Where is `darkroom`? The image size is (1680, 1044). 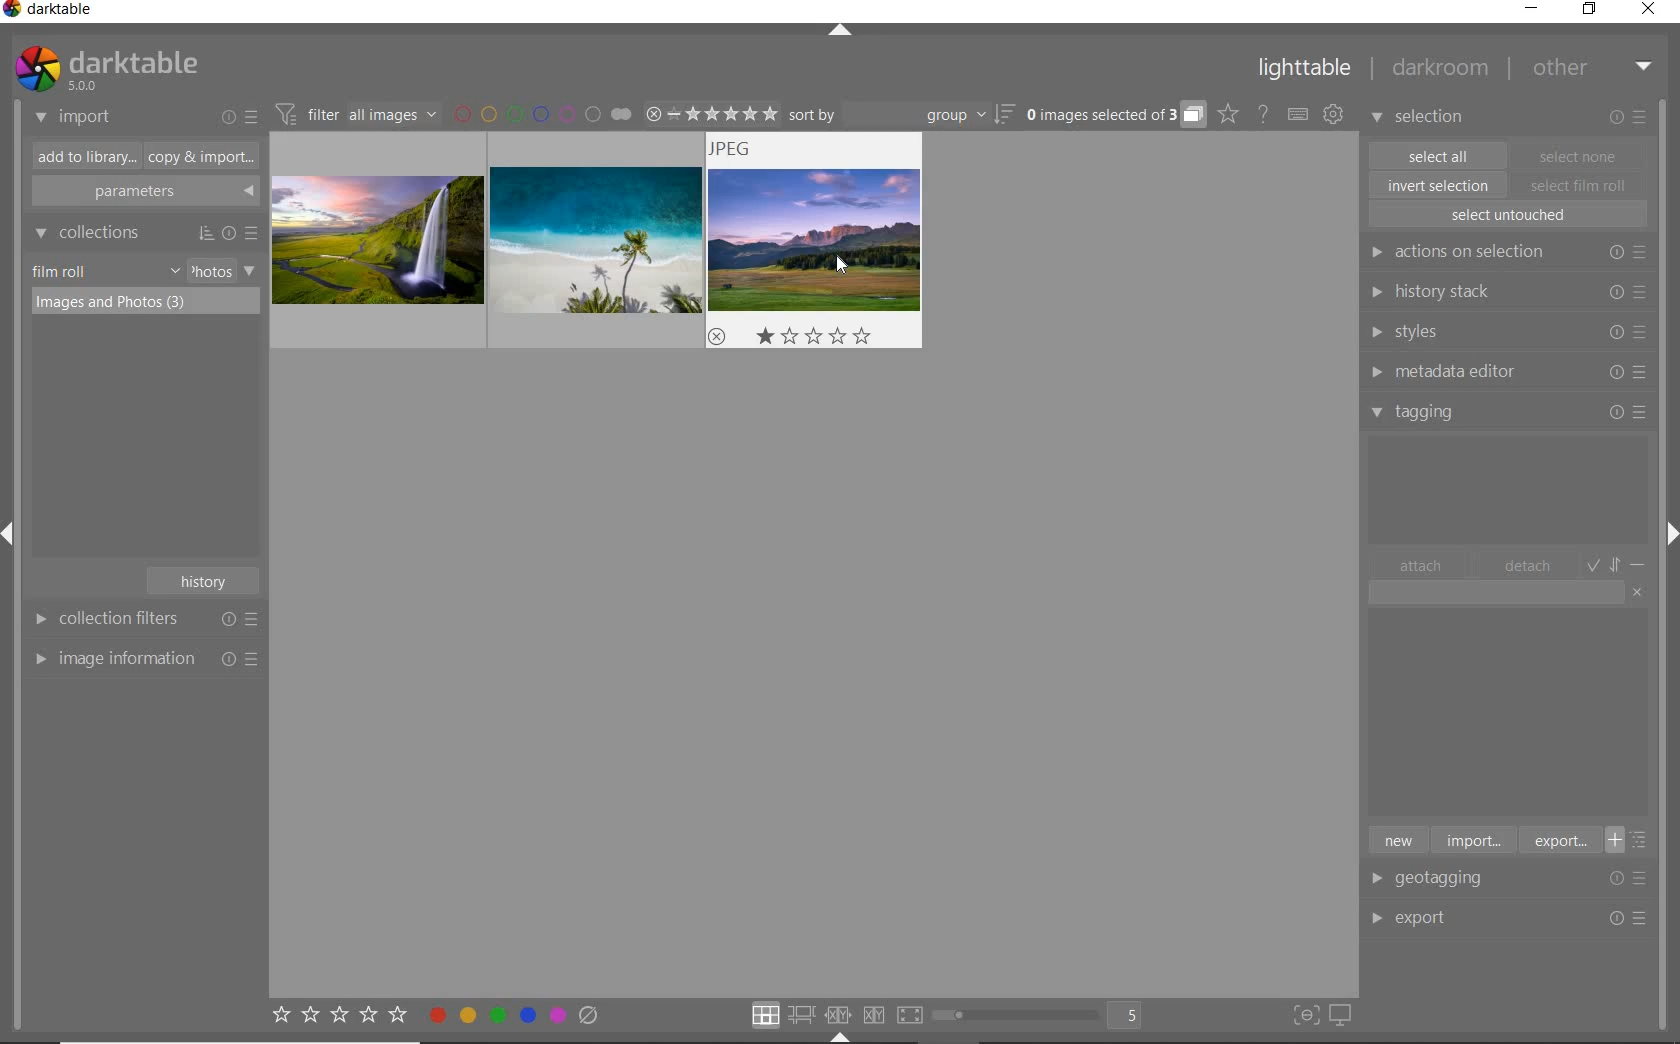
darkroom is located at coordinates (1441, 71).